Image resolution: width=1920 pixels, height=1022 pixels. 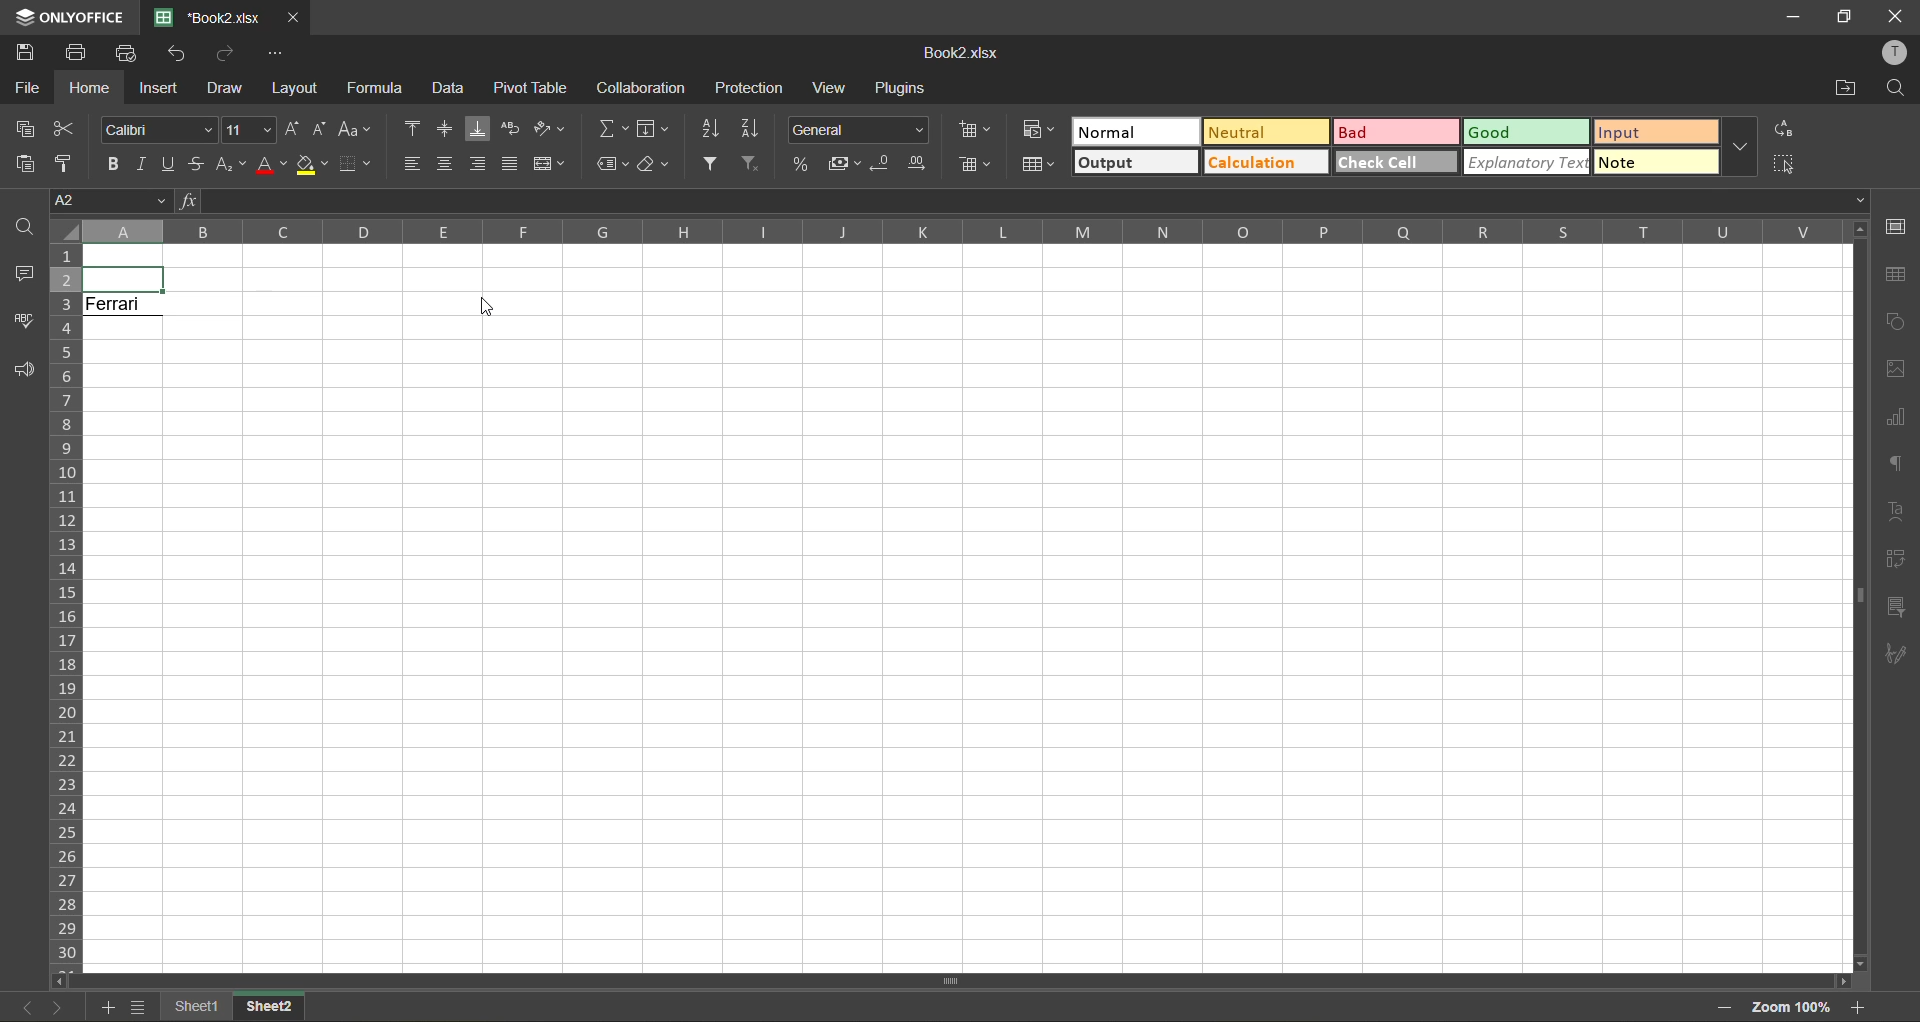 I want to click on calculation, so click(x=1262, y=164).